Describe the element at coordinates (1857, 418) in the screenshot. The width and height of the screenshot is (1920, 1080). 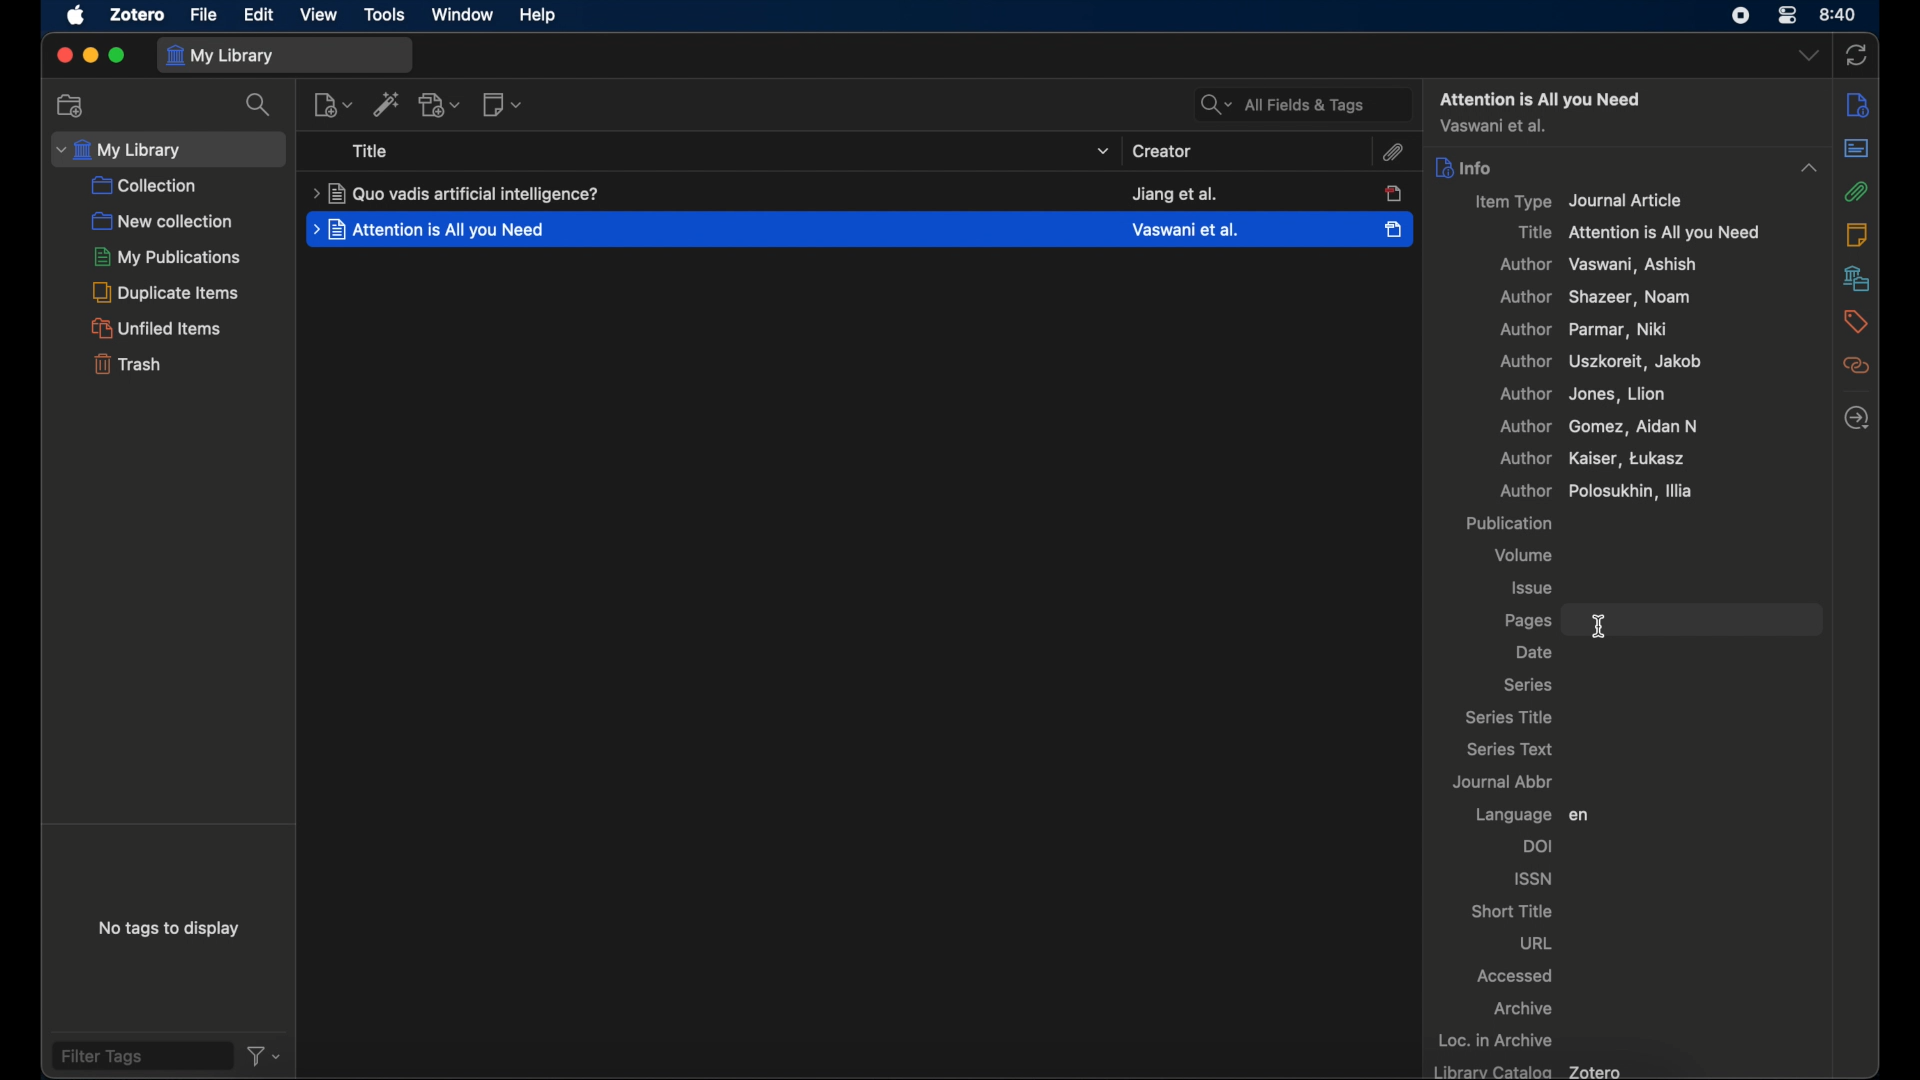
I see `locate` at that location.